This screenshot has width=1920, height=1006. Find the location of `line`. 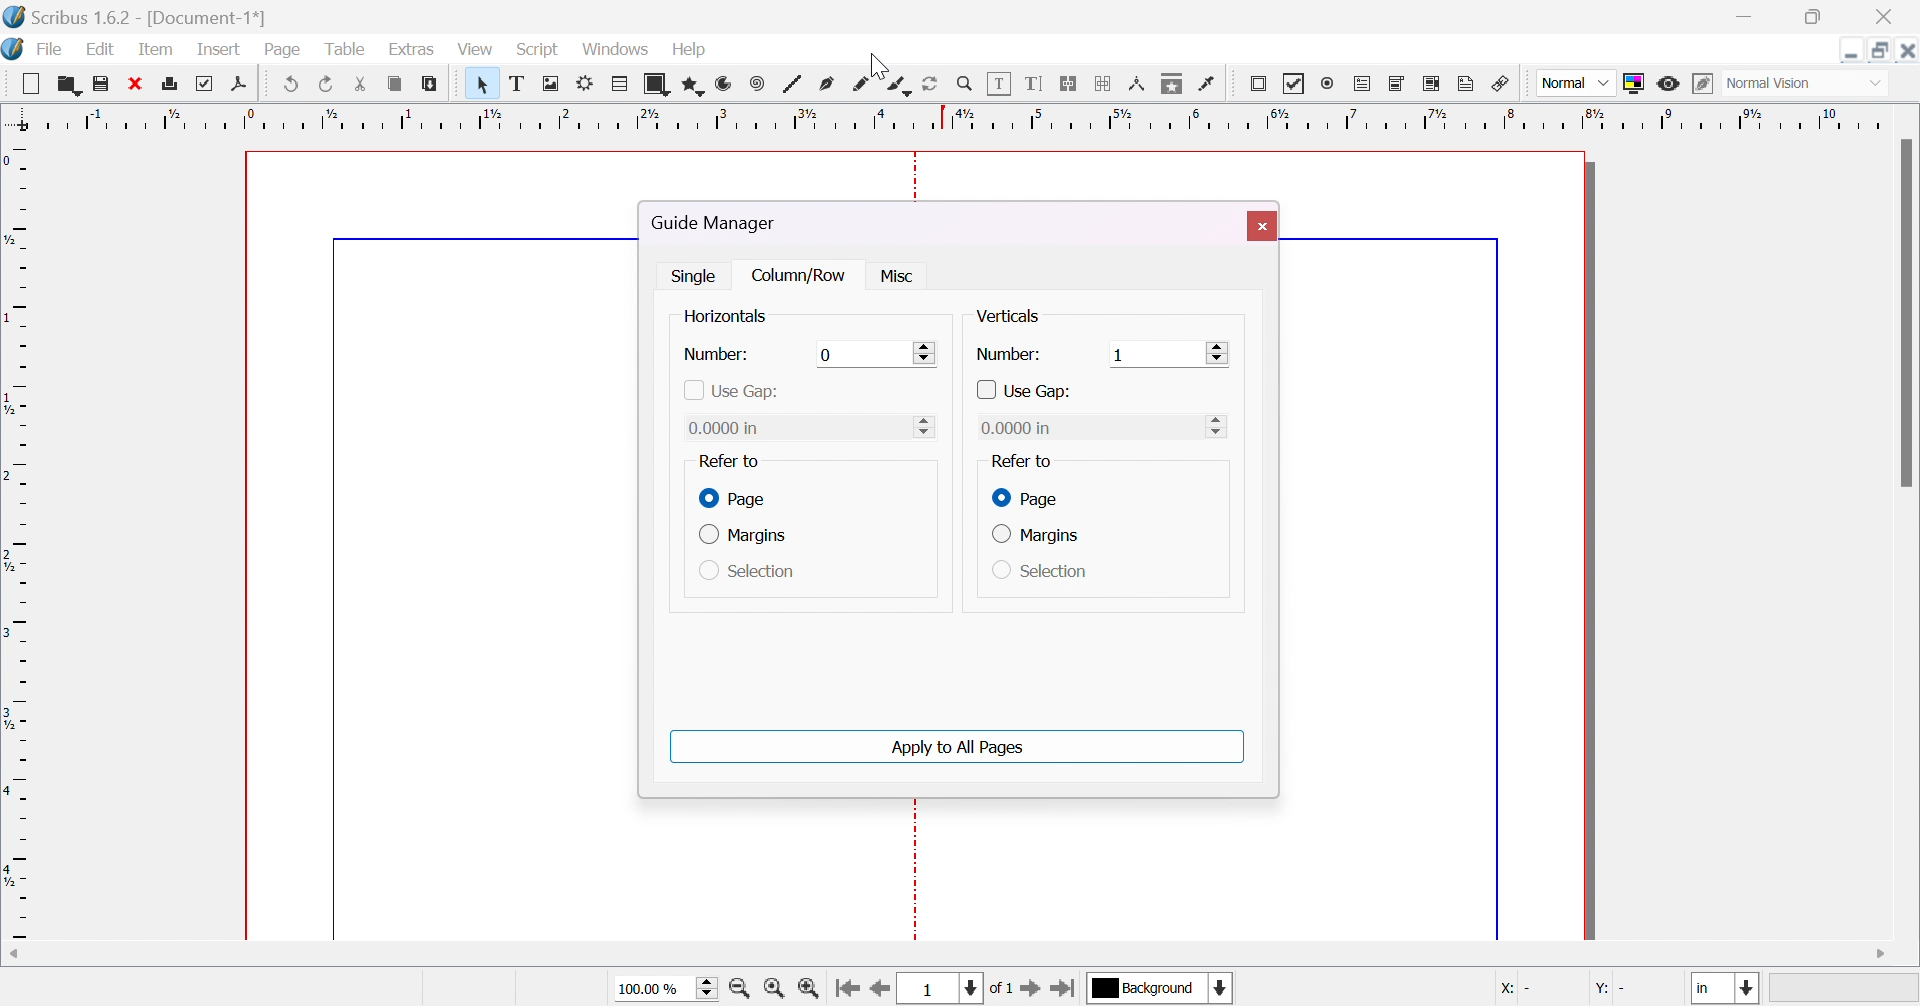

line is located at coordinates (796, 85).